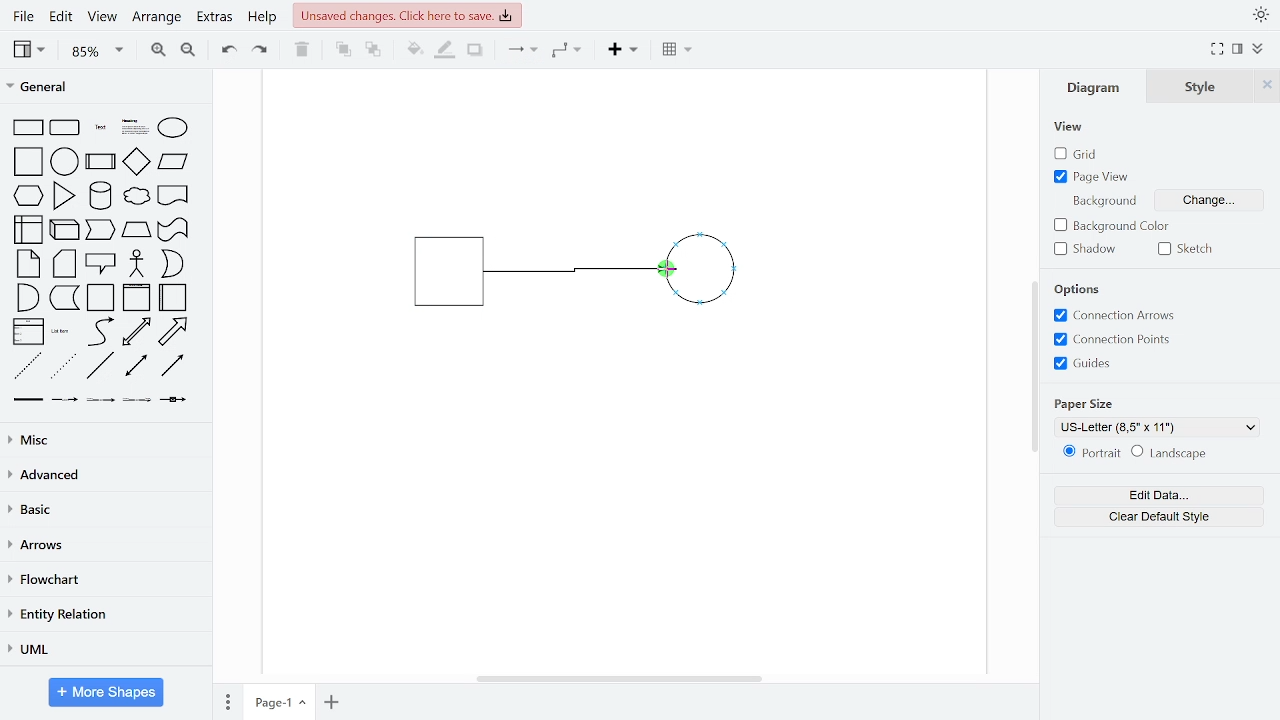 The width and height of the screenshot is (1280, 720). Describe the element at coordinates (1037, 369) in the screenshot. I see `Vertical scrollbar` at that location.